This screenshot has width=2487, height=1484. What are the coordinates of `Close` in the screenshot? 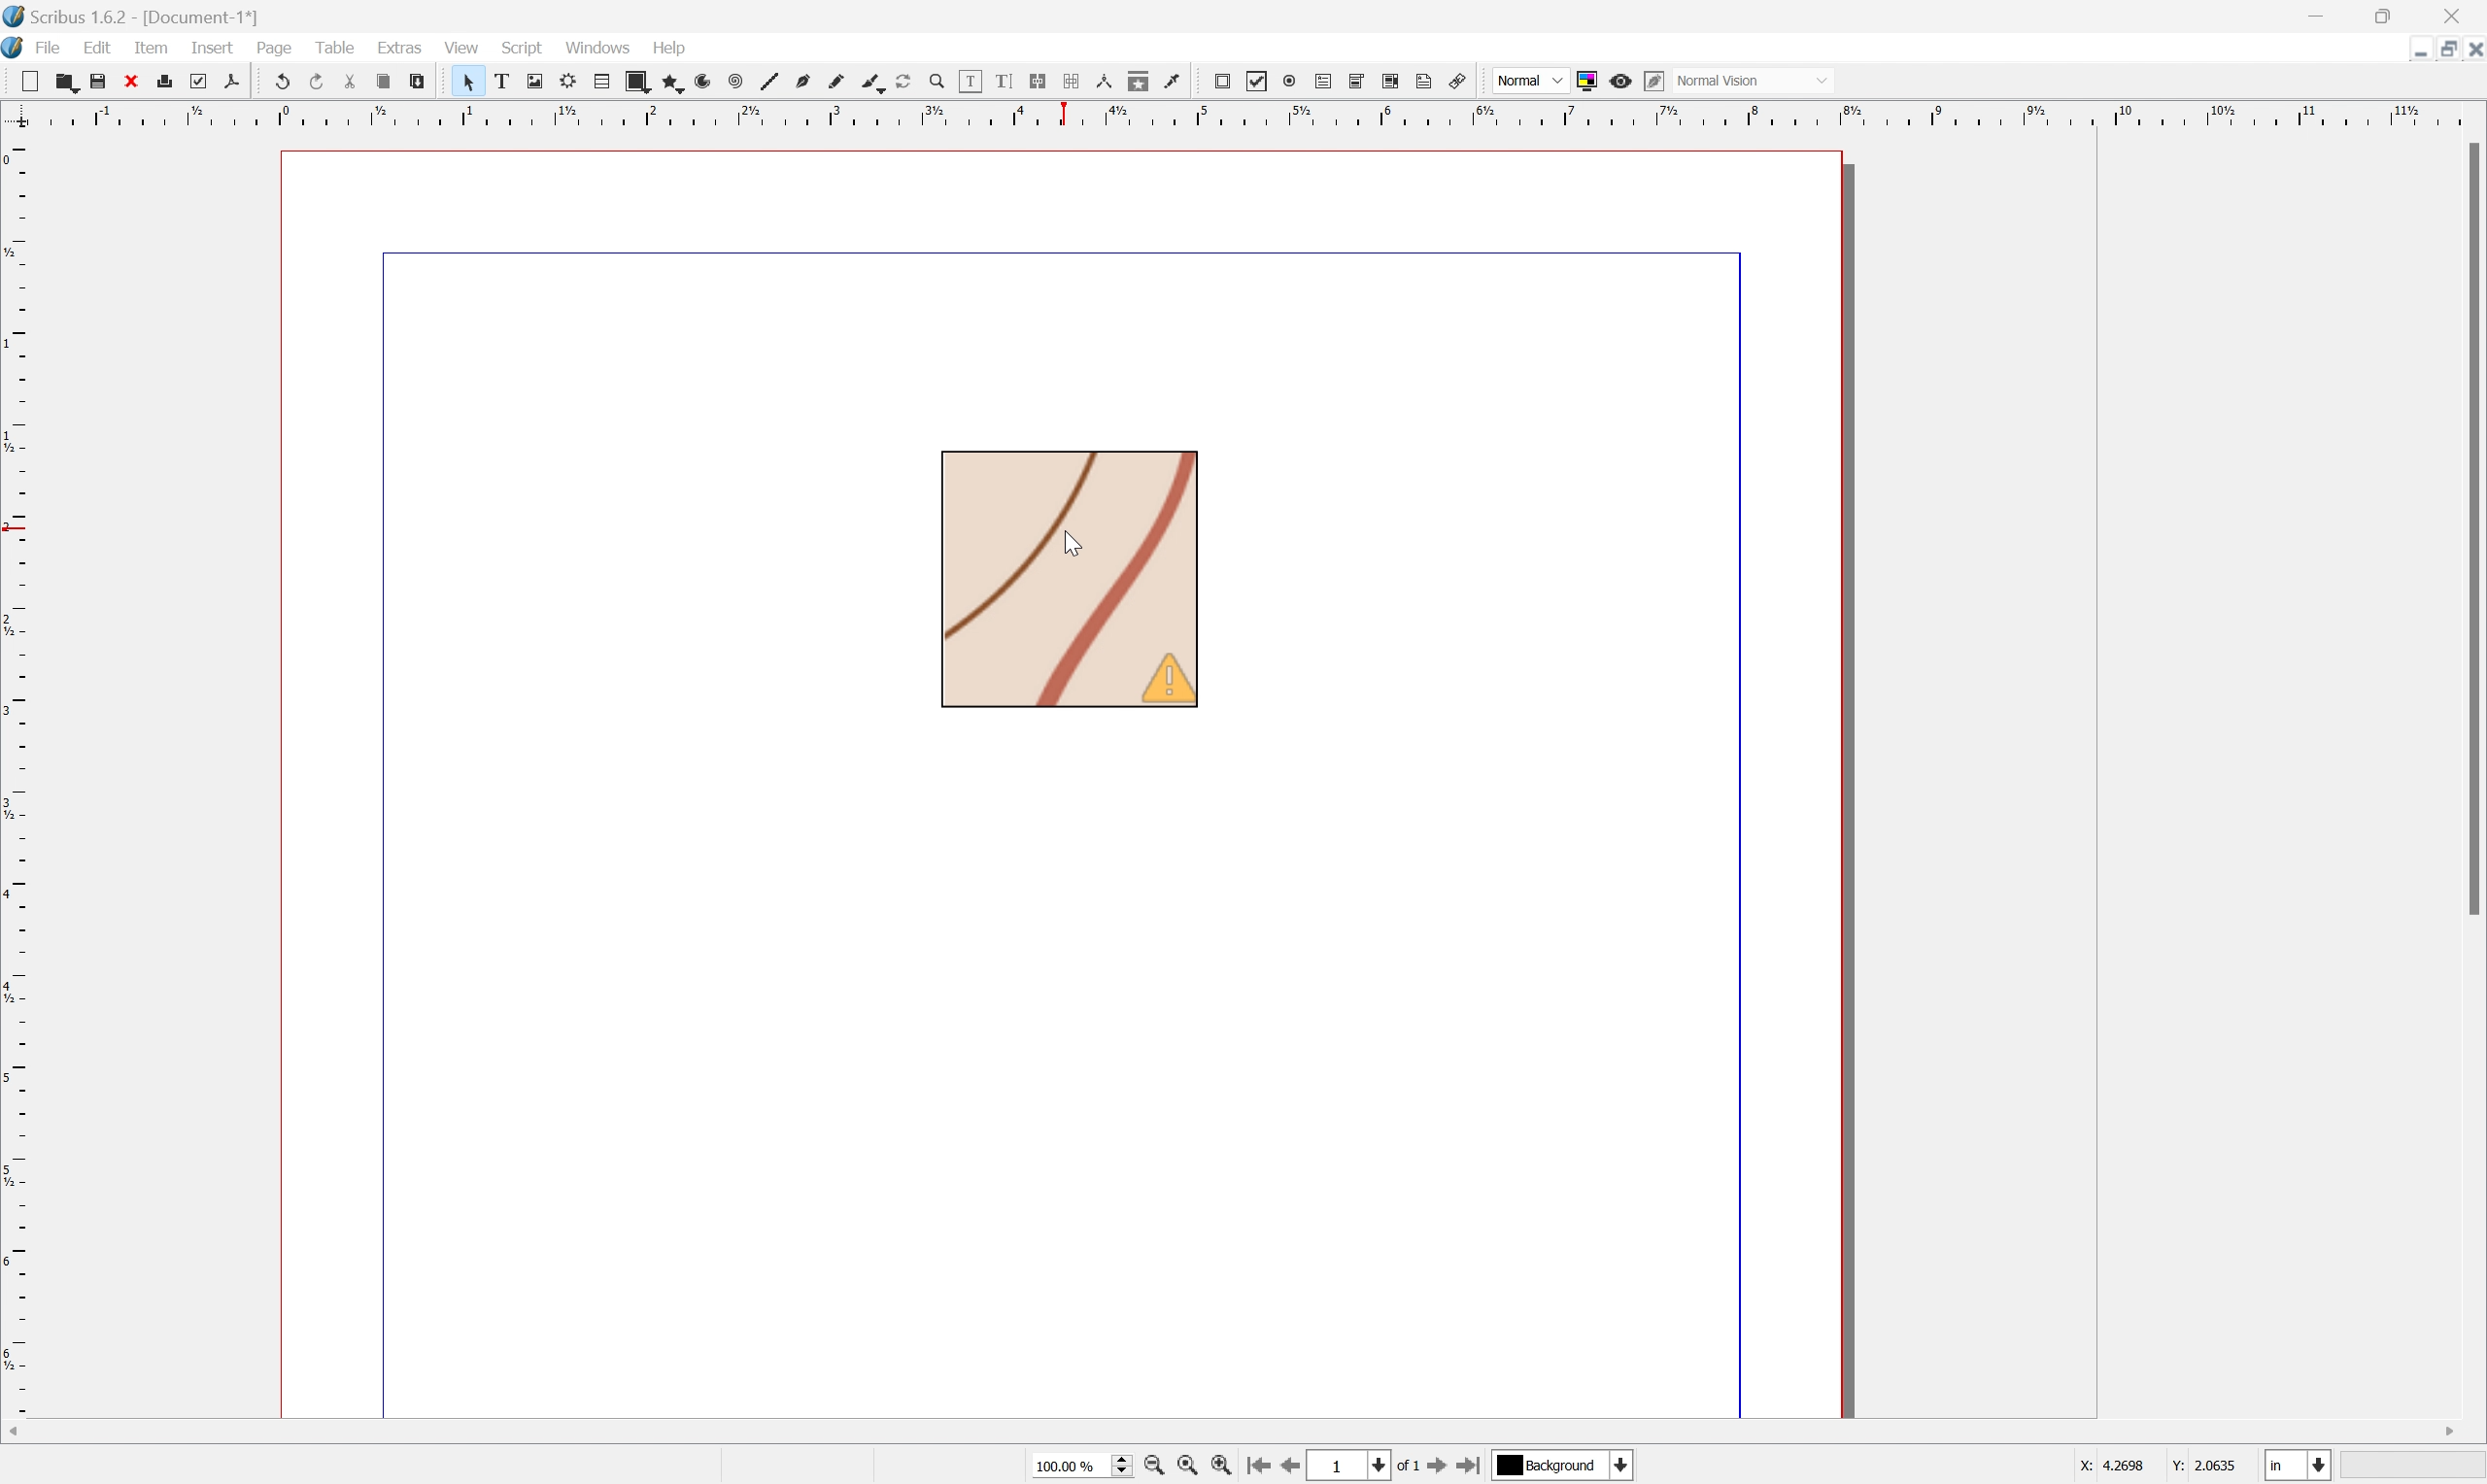 It's located at (2471, 50).